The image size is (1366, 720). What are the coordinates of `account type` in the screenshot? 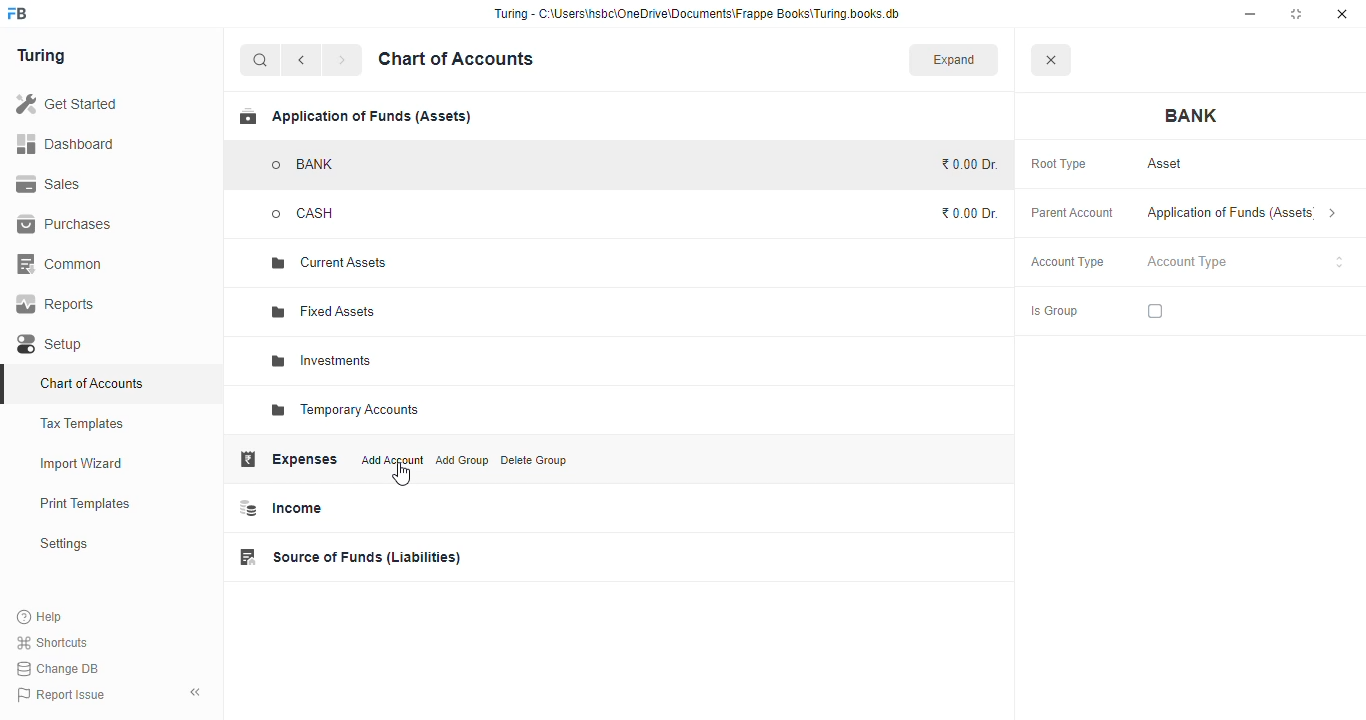 It's located at (1246, 262).